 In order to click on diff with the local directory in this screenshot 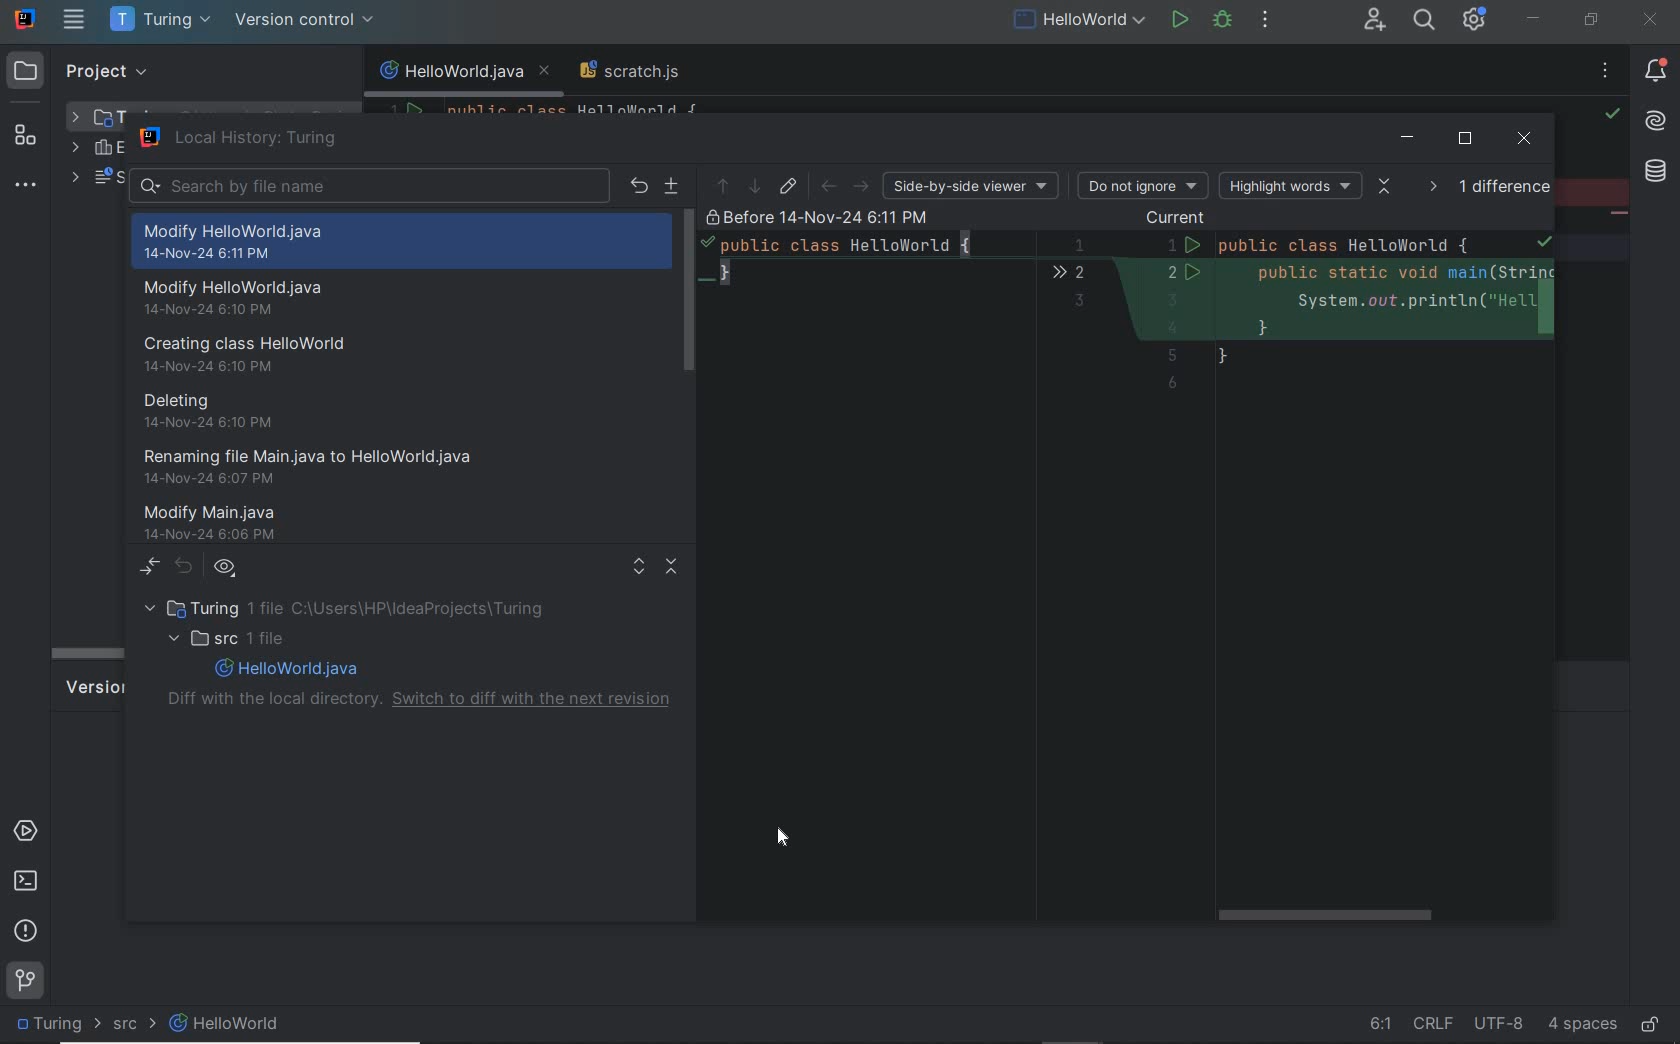, I will do `click(414, 701)`.